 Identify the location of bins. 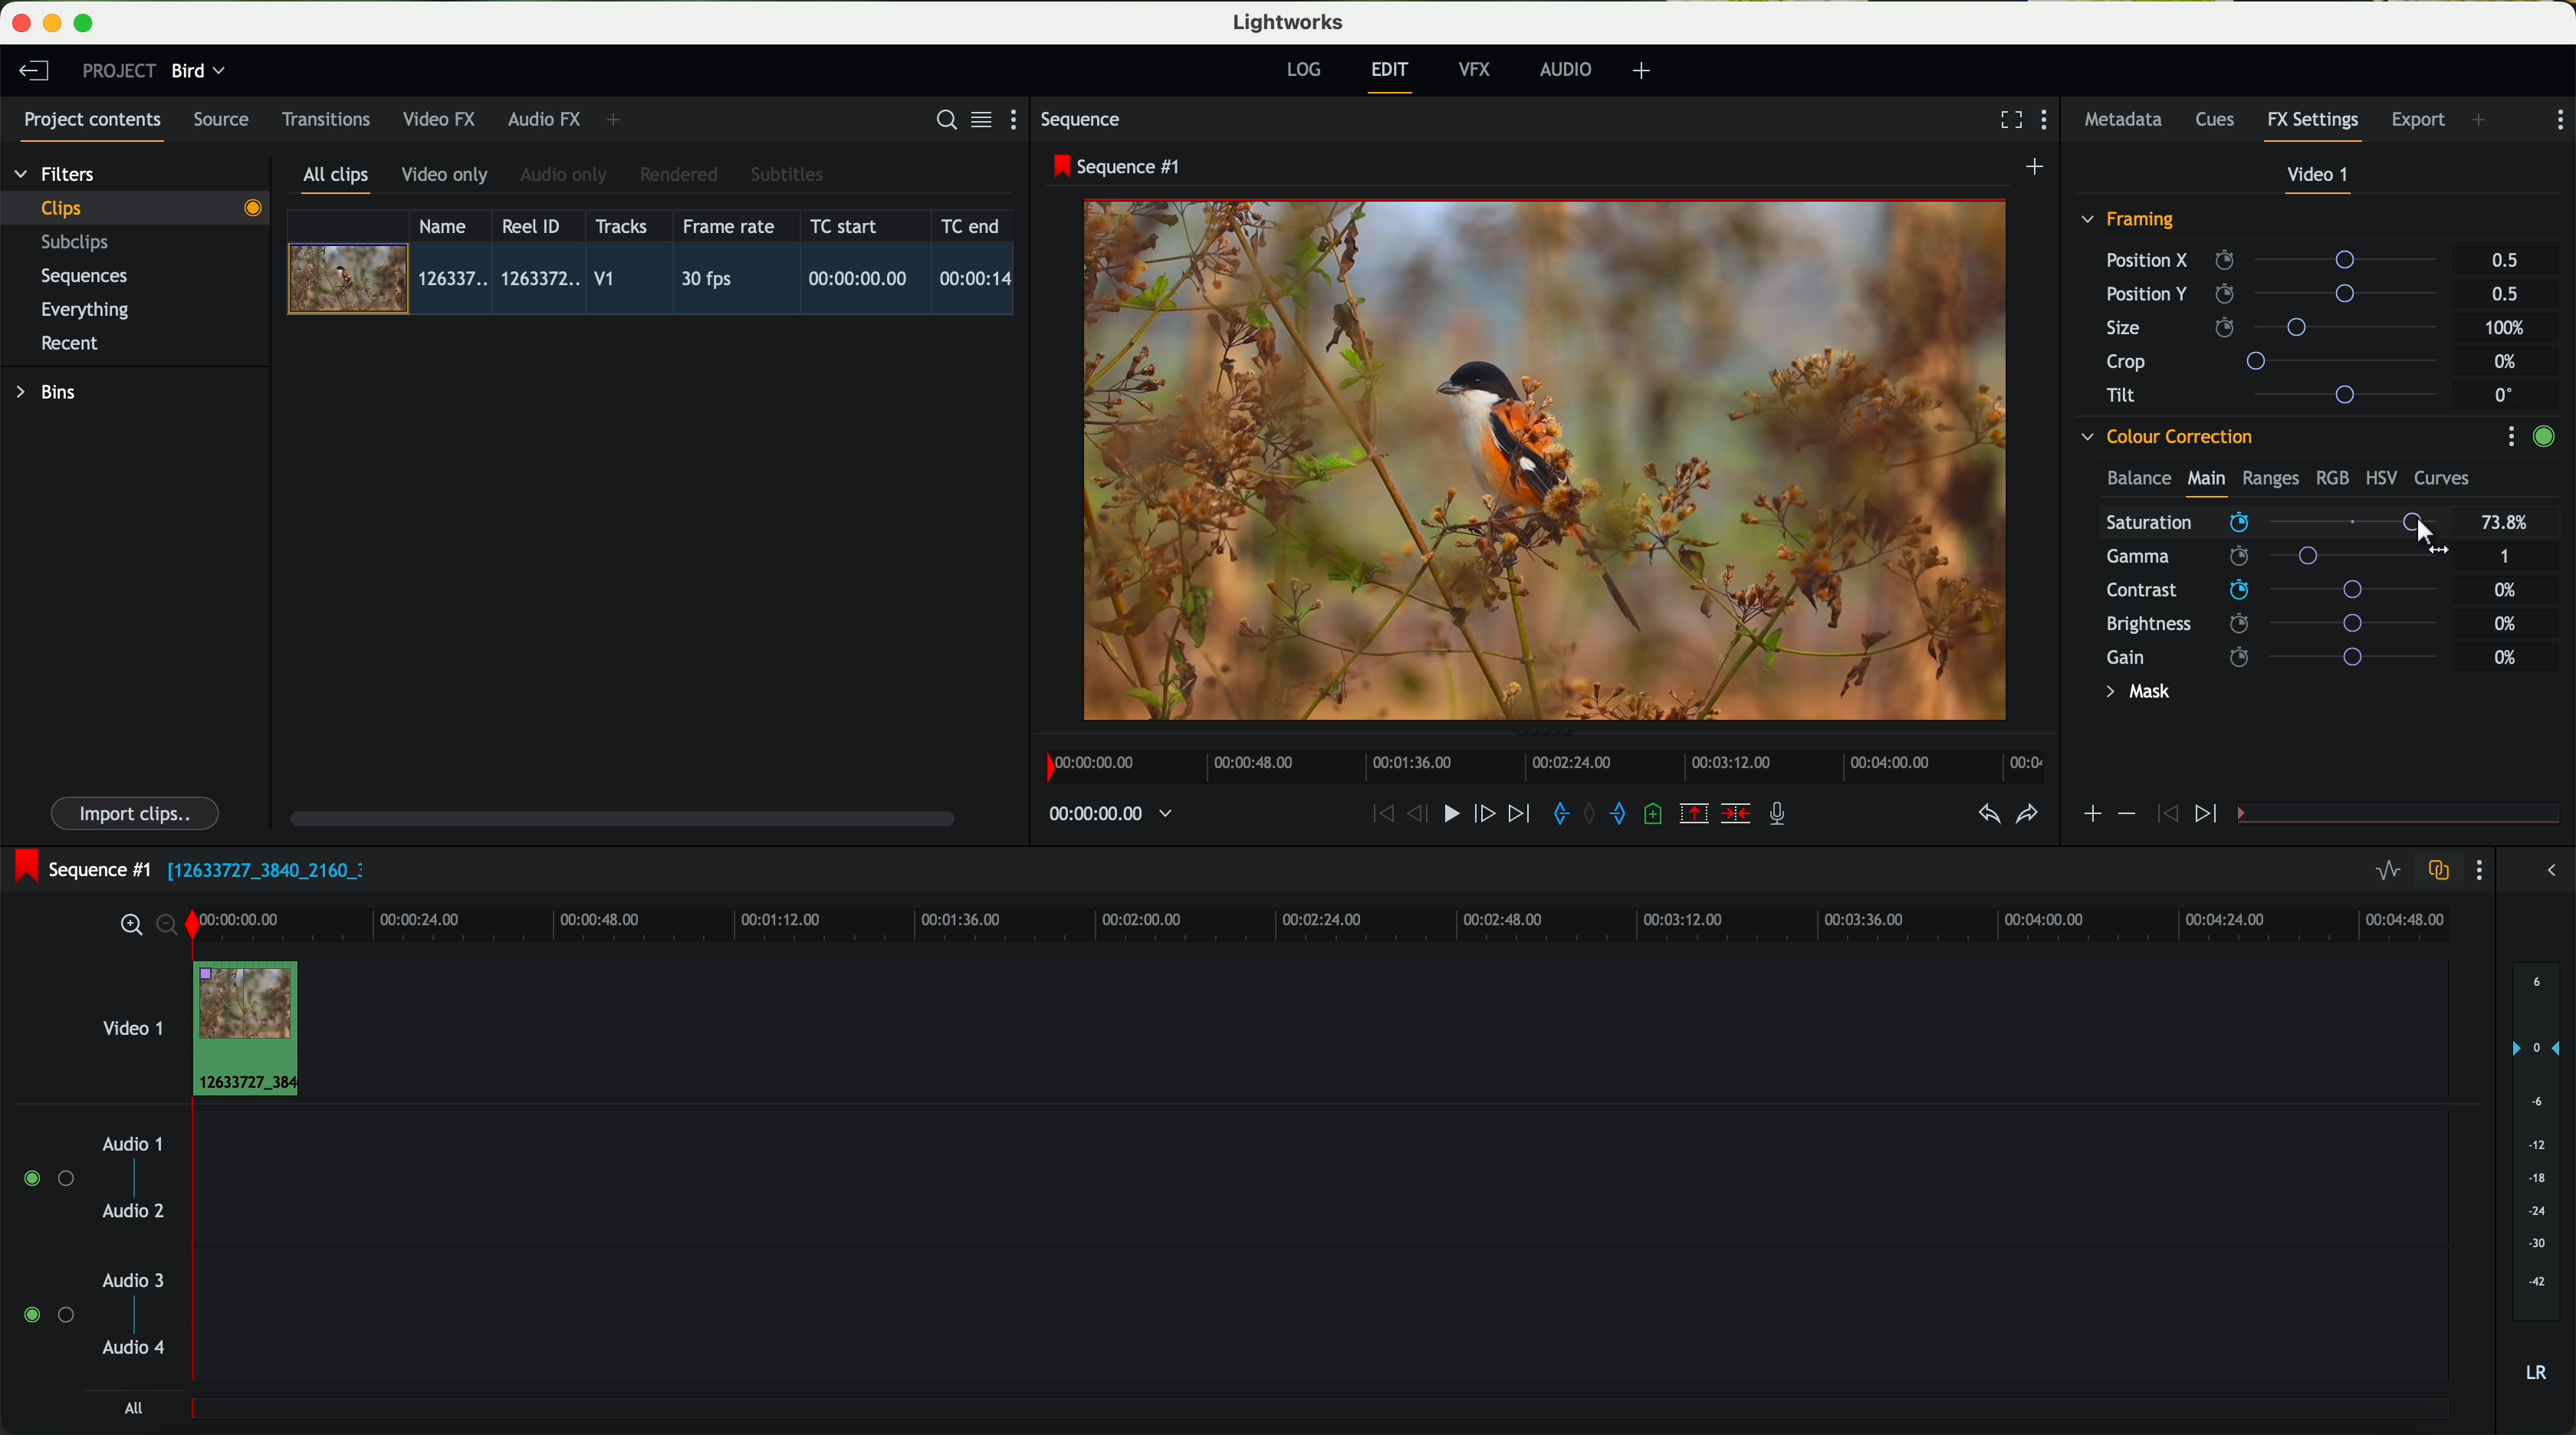
(49, 393).